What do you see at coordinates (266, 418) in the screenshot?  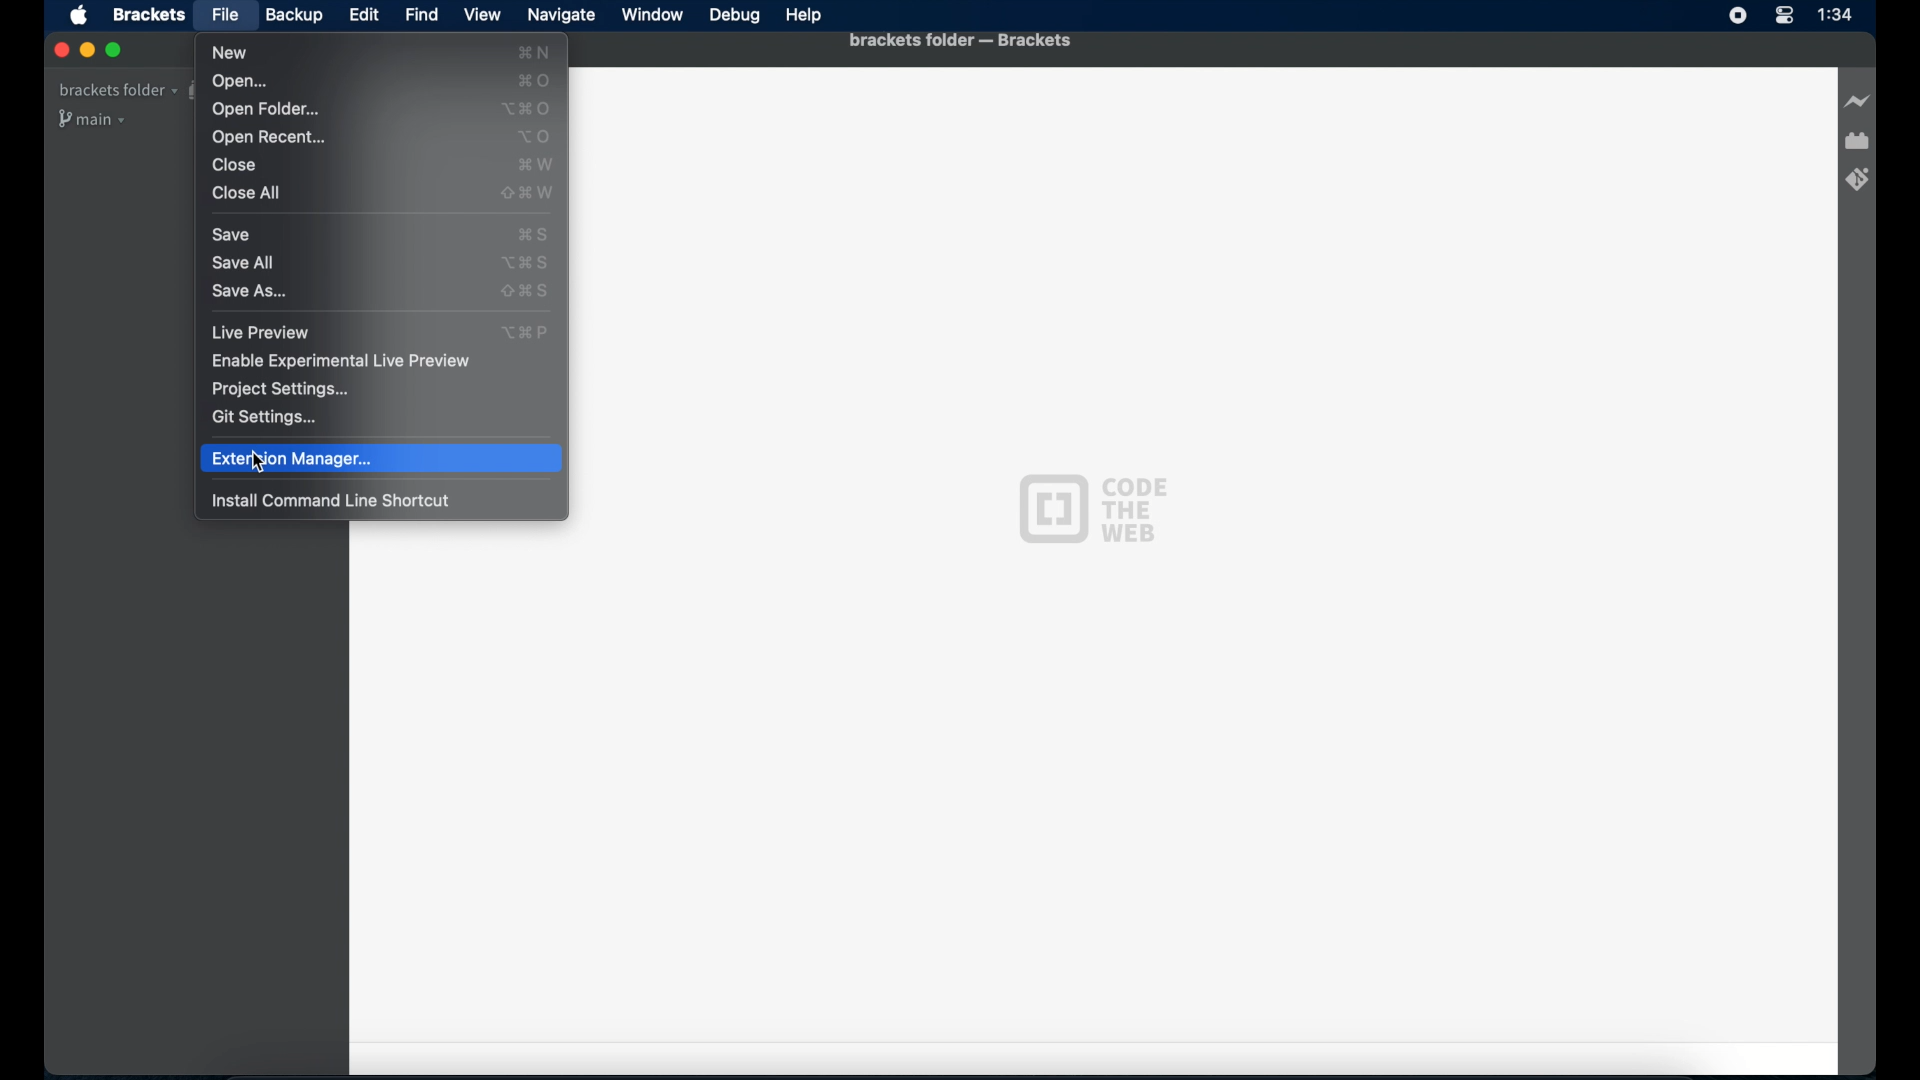 I see `git extensions` at bounding box center [266, 418].